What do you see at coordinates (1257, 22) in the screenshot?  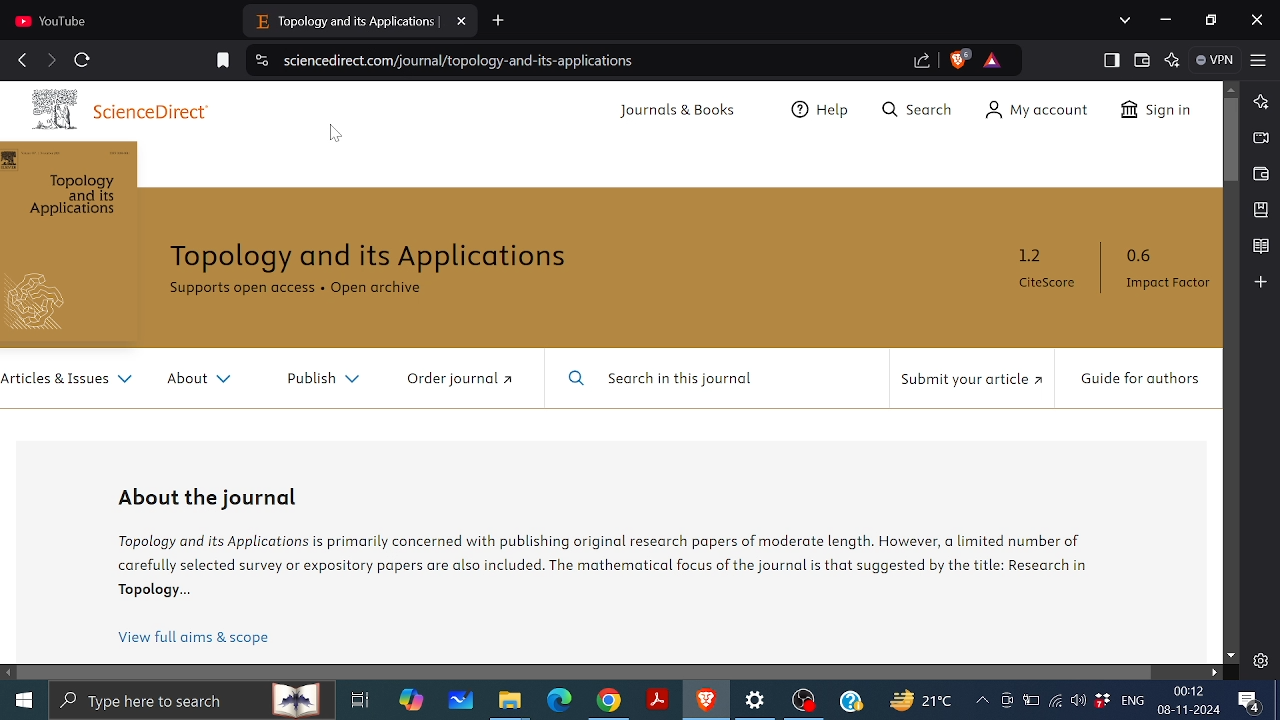 I see `close` at bounding box center [1257, 22].